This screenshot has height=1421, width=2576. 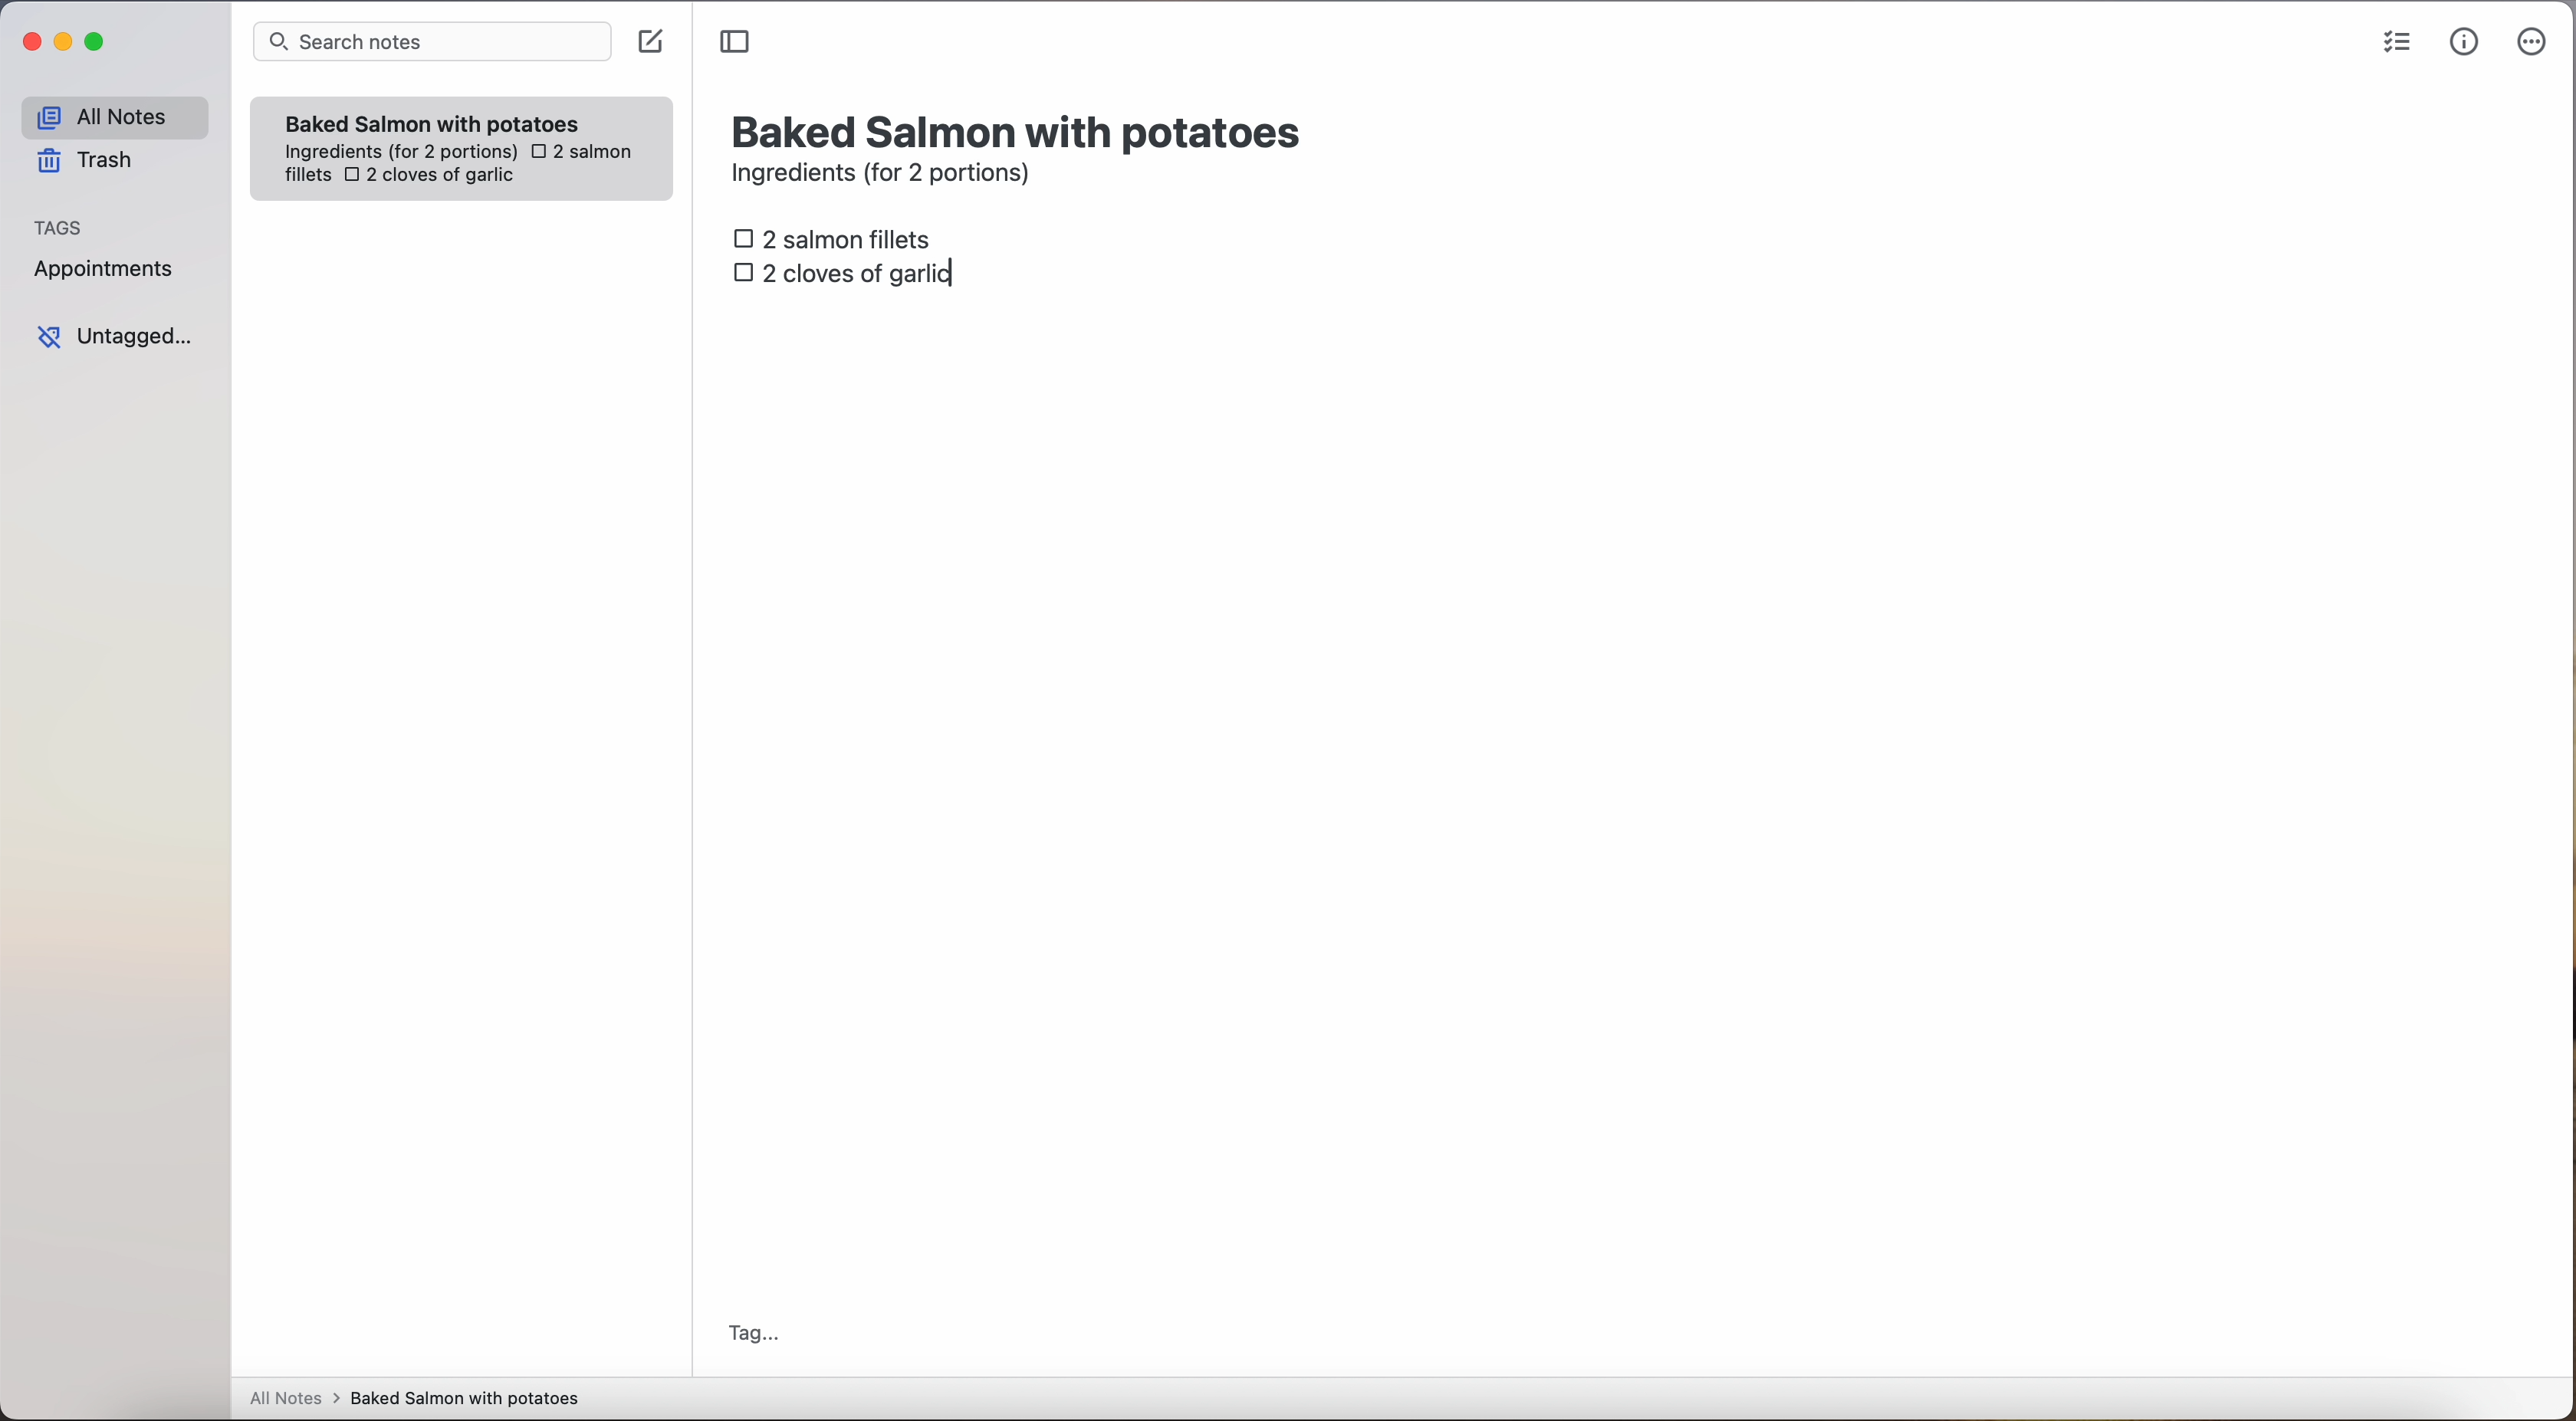 I want to click on check list, so click(x=2397, y=43).